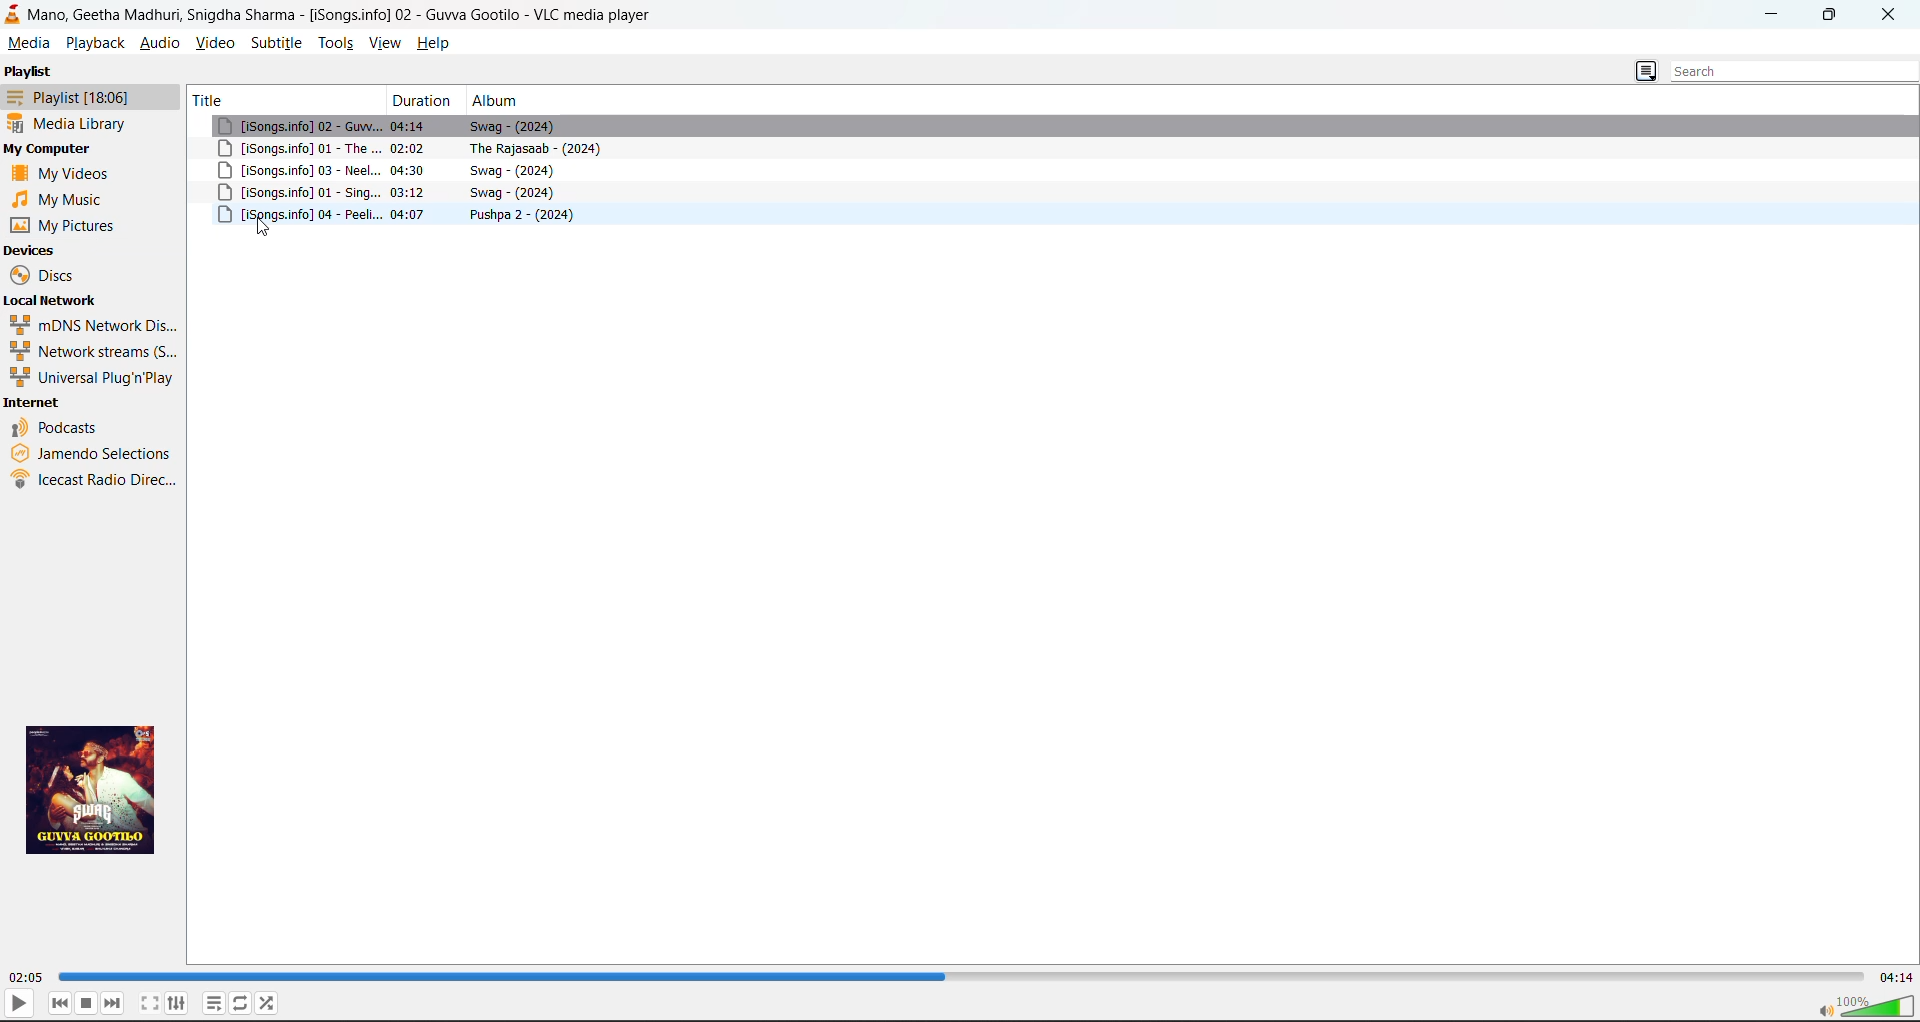  Describe the element at coordinates (65, 172) in the screenshot. I see `videos` at that location.